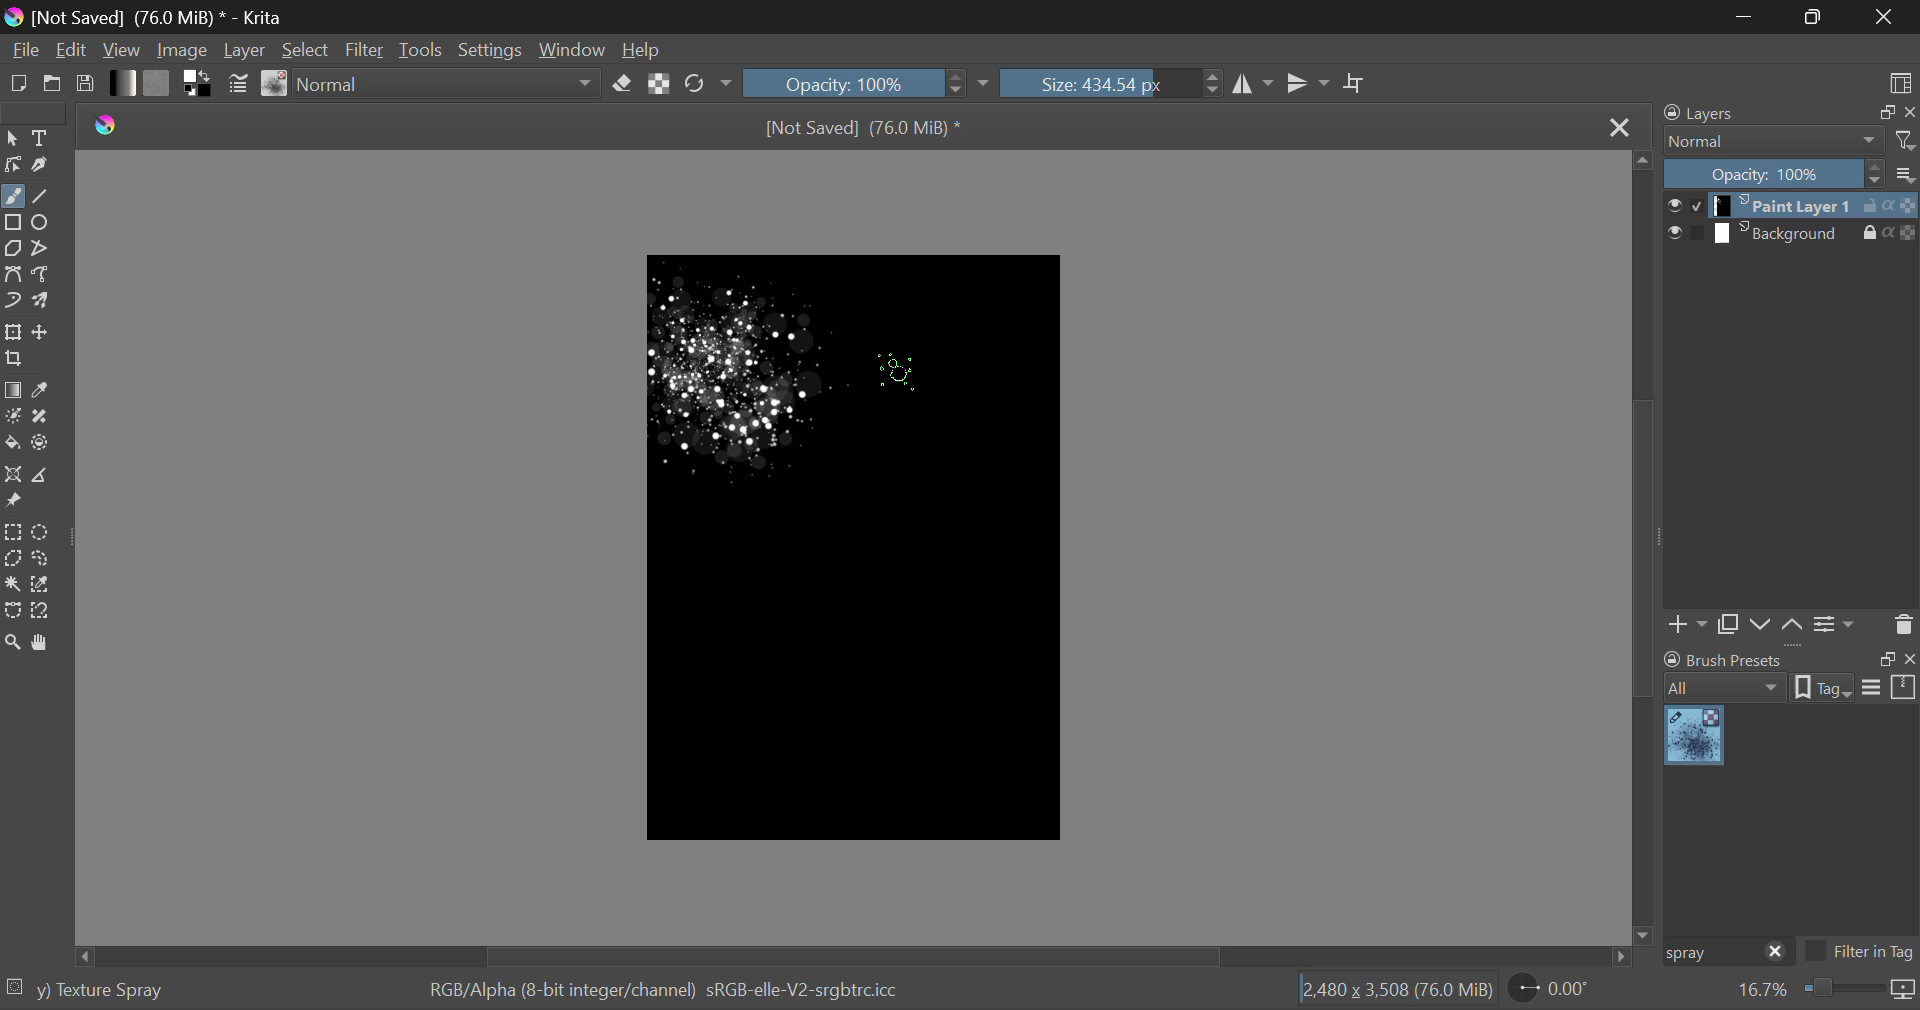  What do you see at coordinates (44, 136) in the screenshot?
I see `Text` at bounding box center [44, 136].